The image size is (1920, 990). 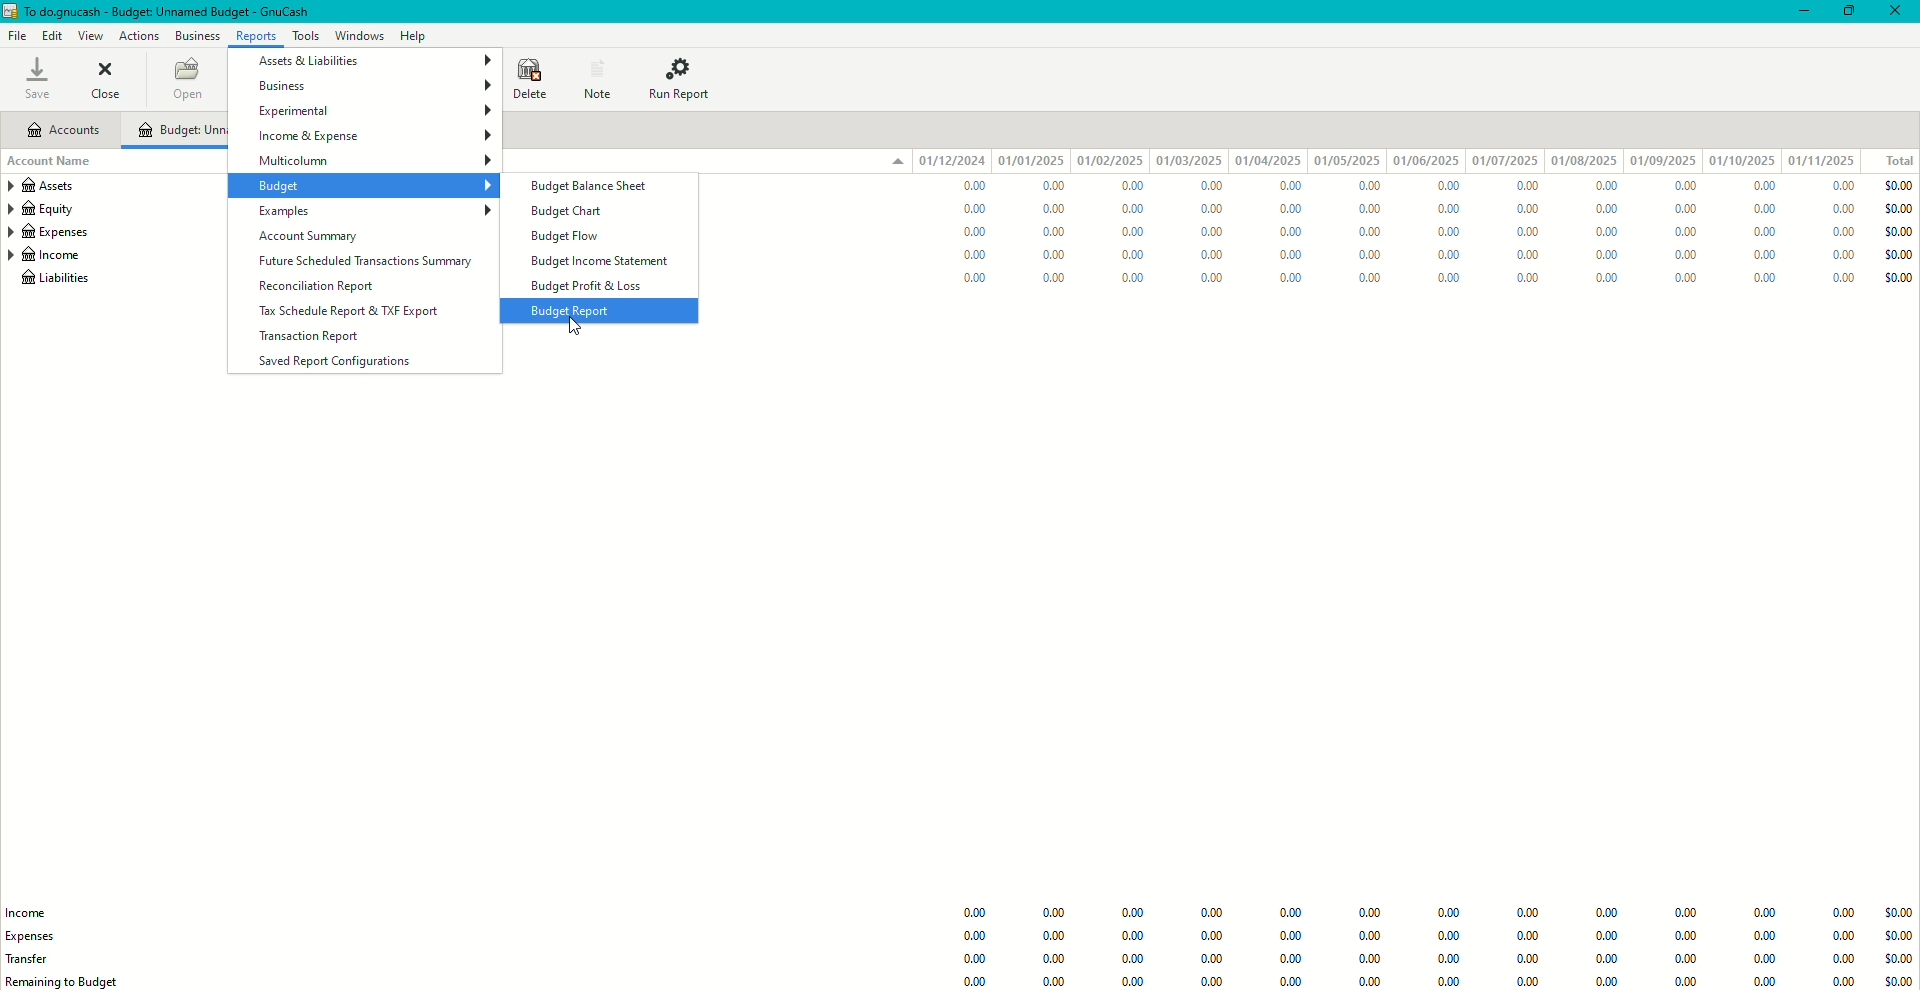 I want to click on 01/06/2025, so click(x=1425, y=162).